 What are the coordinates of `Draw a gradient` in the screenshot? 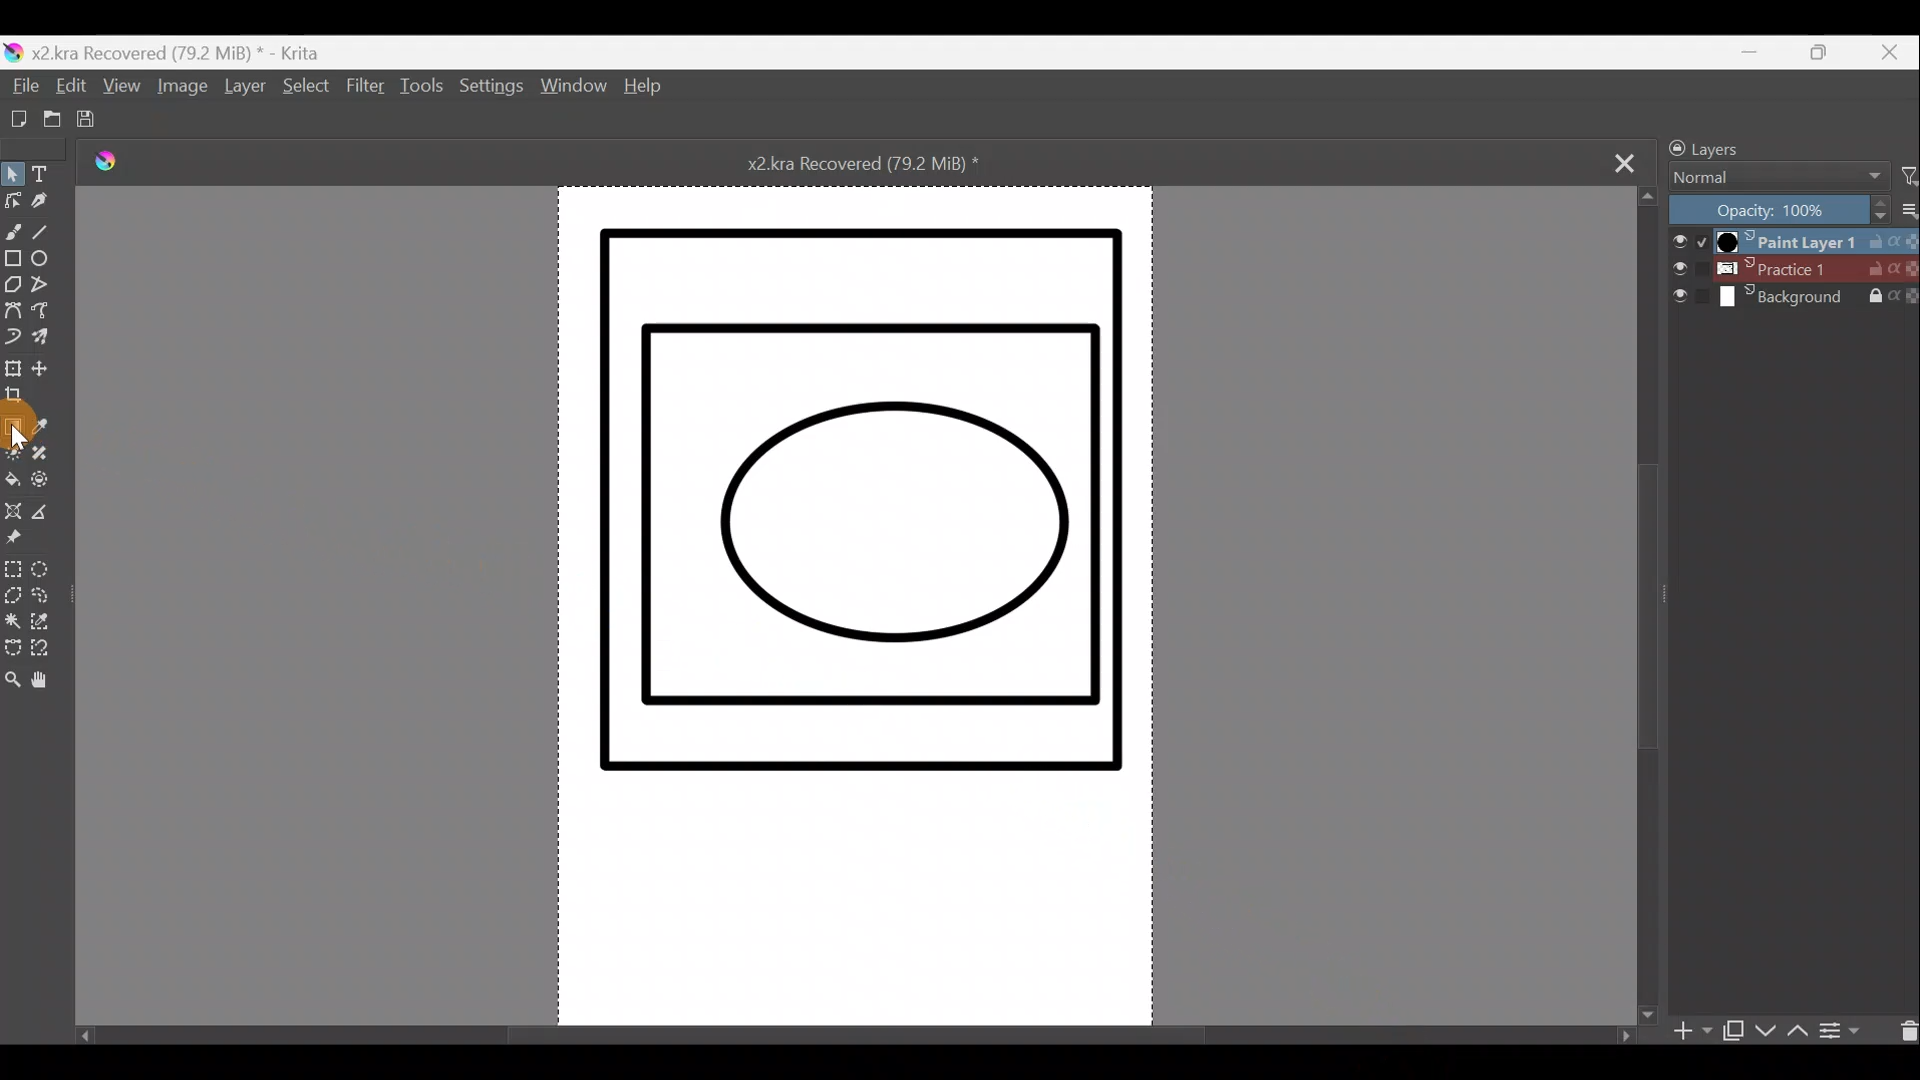 It's located at (14, 423).